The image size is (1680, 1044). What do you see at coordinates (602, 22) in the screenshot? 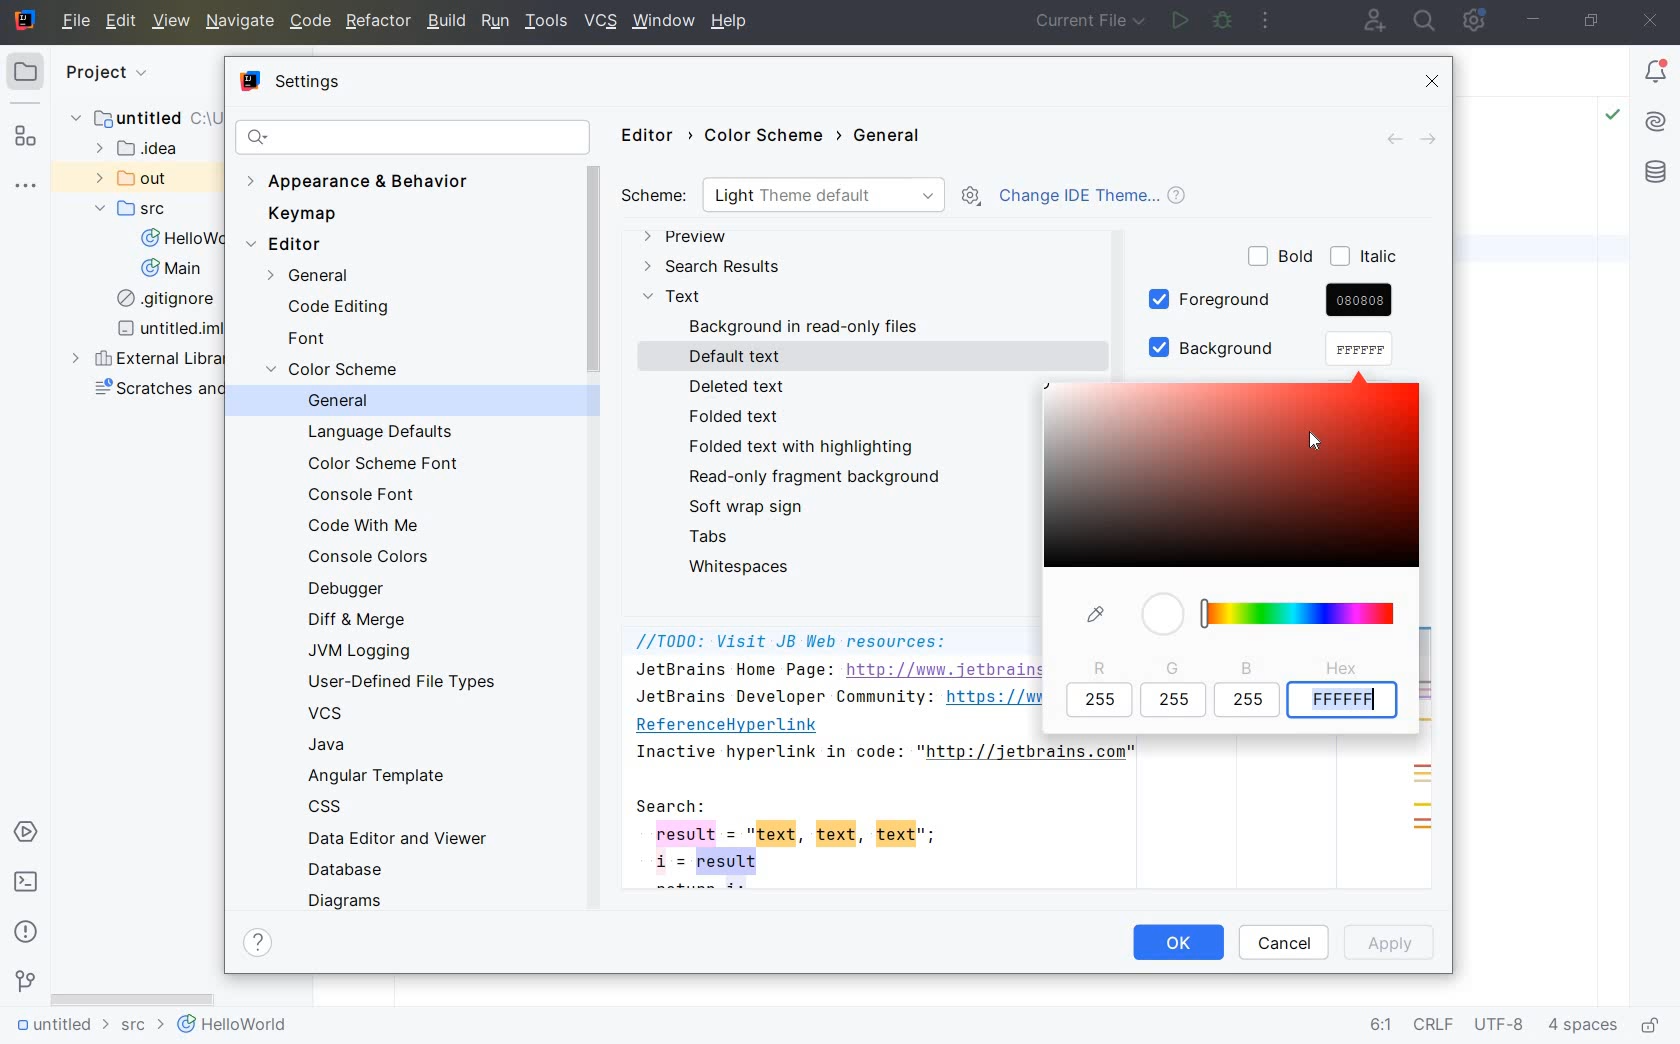
I see `VCS` at bounding box center [602, 22].